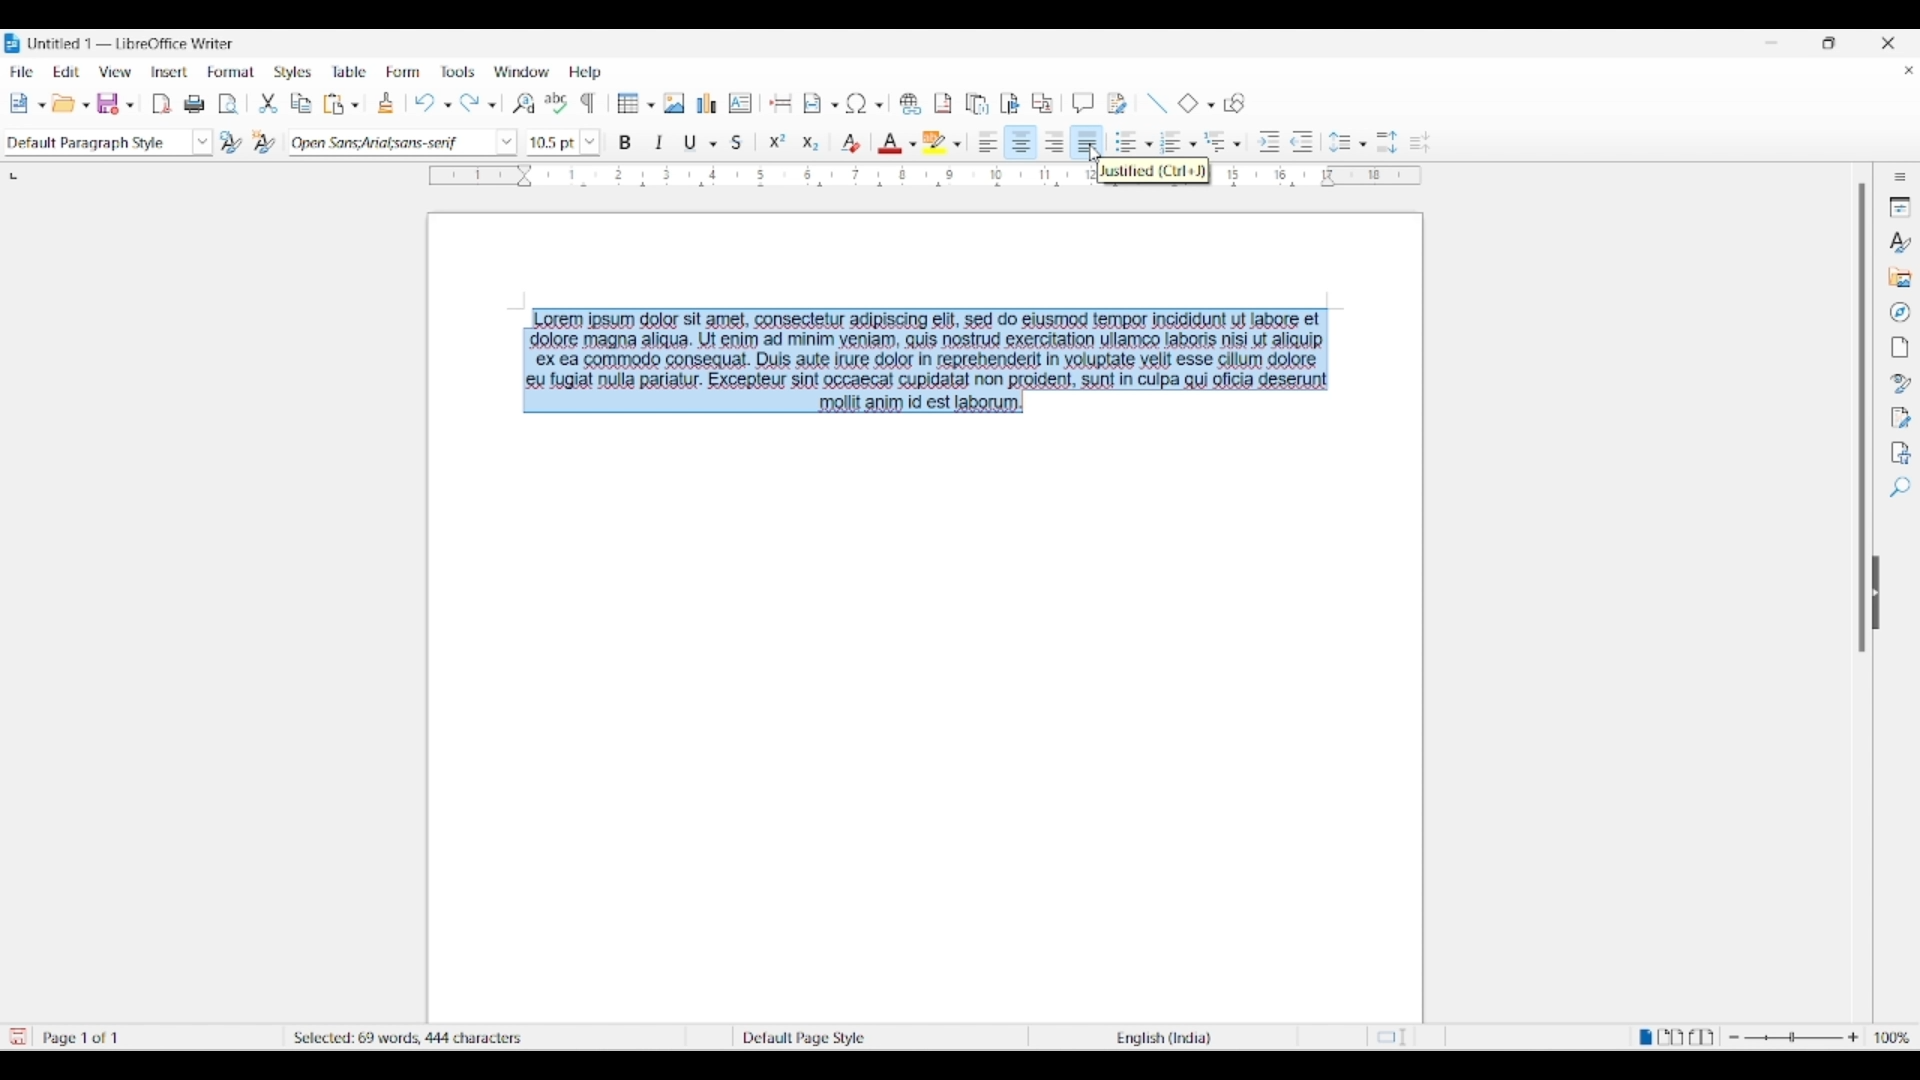 The width and height of the screenshot is (1920, 1080). What do you see at coordinates (425, 103) in the screenshot?
I see `Undo last action` at bounding box center [425, 103].